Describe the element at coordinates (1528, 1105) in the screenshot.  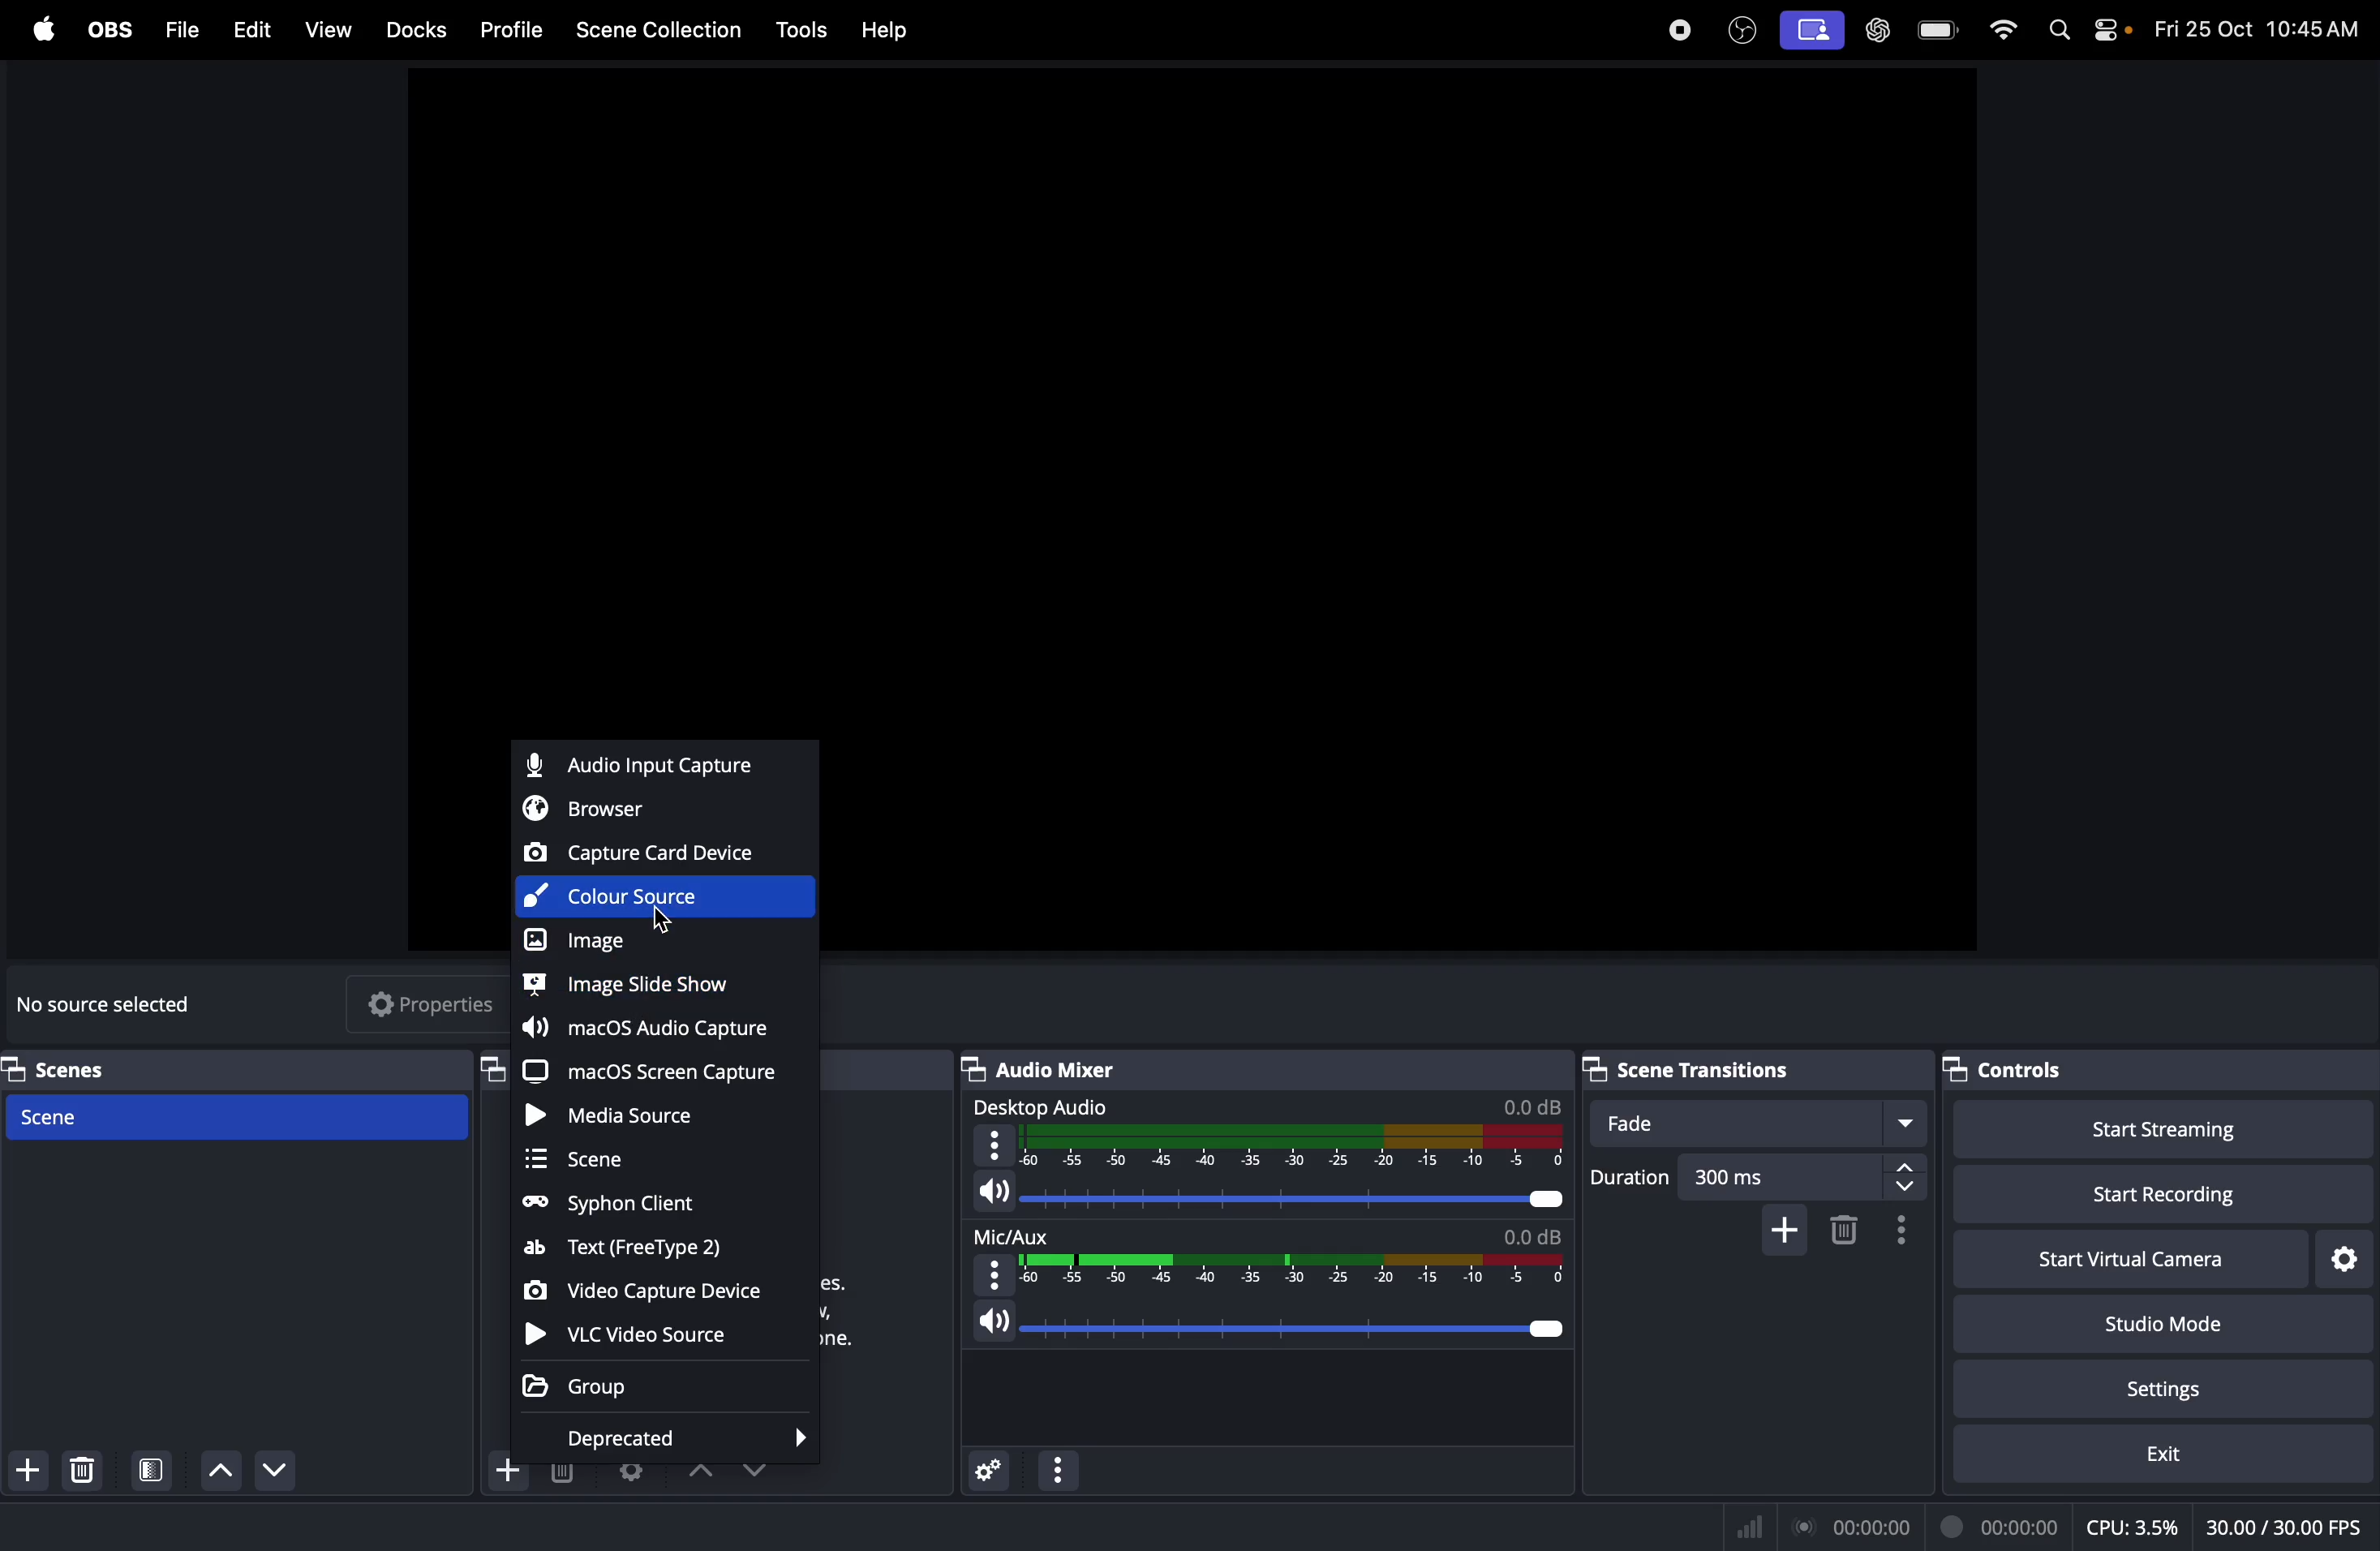
I see `db` at that location.